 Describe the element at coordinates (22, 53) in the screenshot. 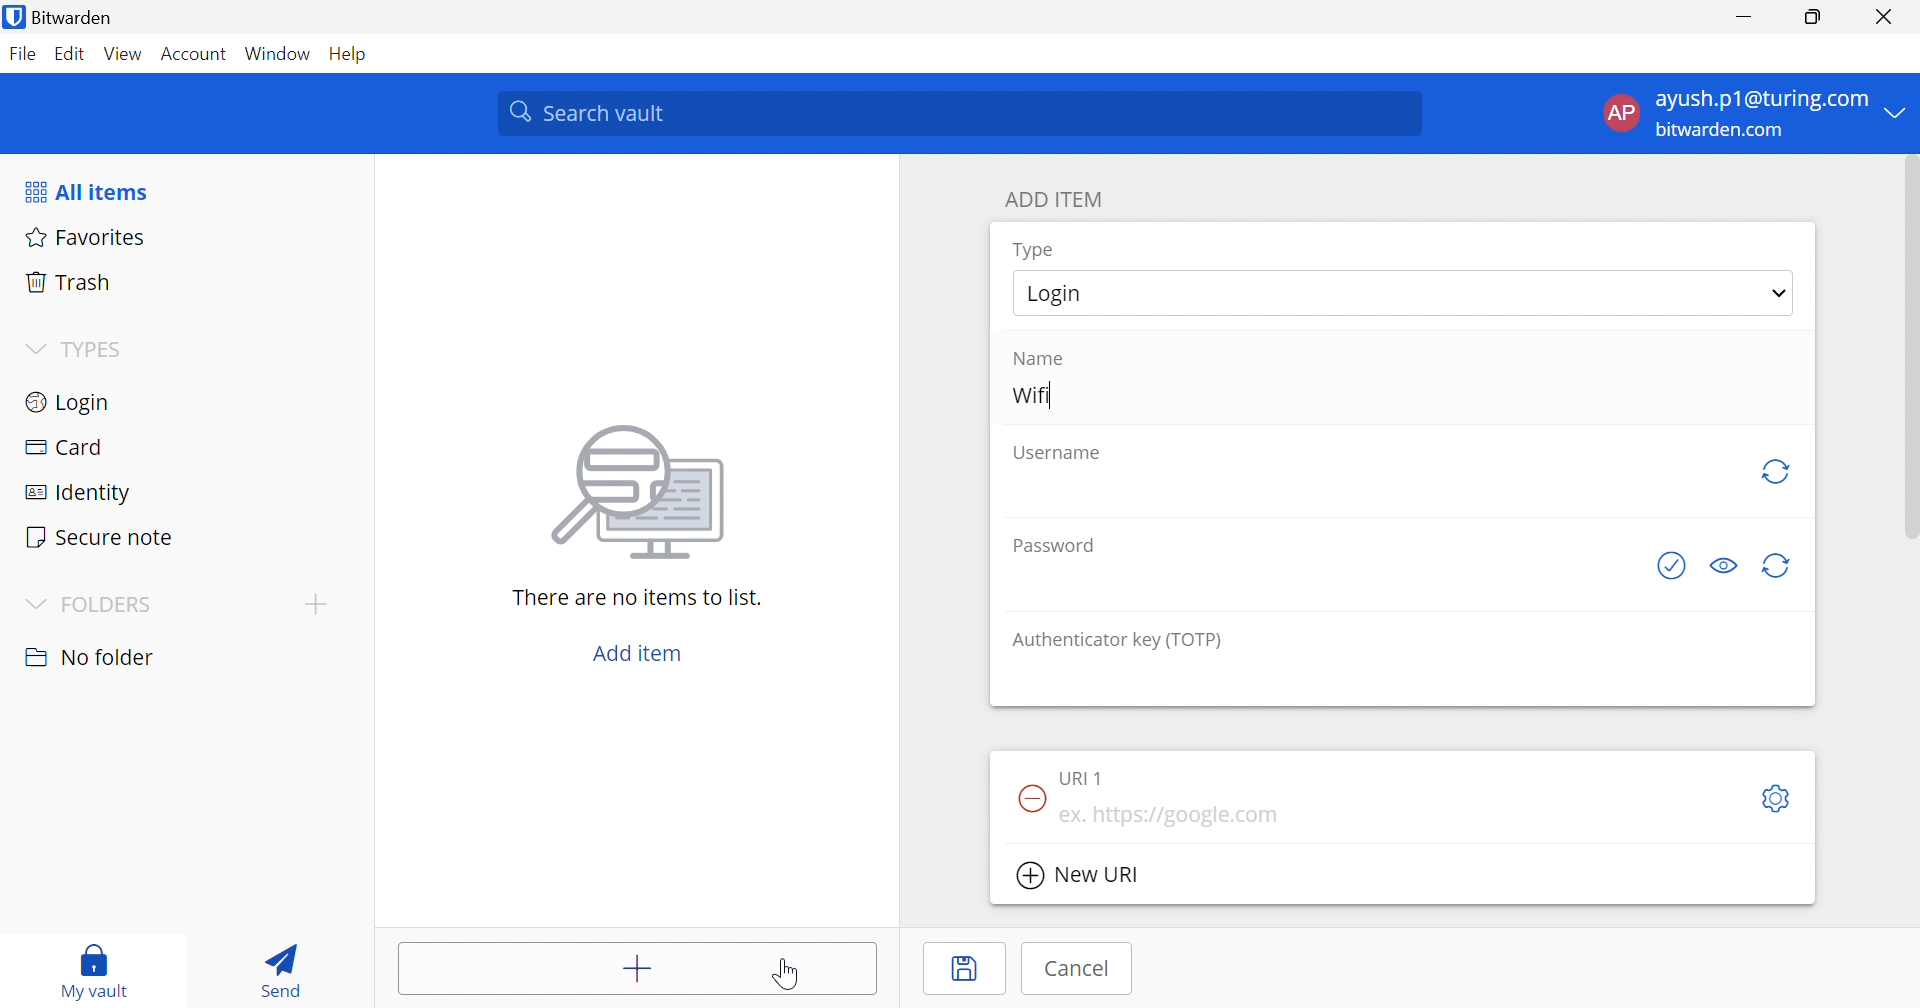

I see `File` at that location.